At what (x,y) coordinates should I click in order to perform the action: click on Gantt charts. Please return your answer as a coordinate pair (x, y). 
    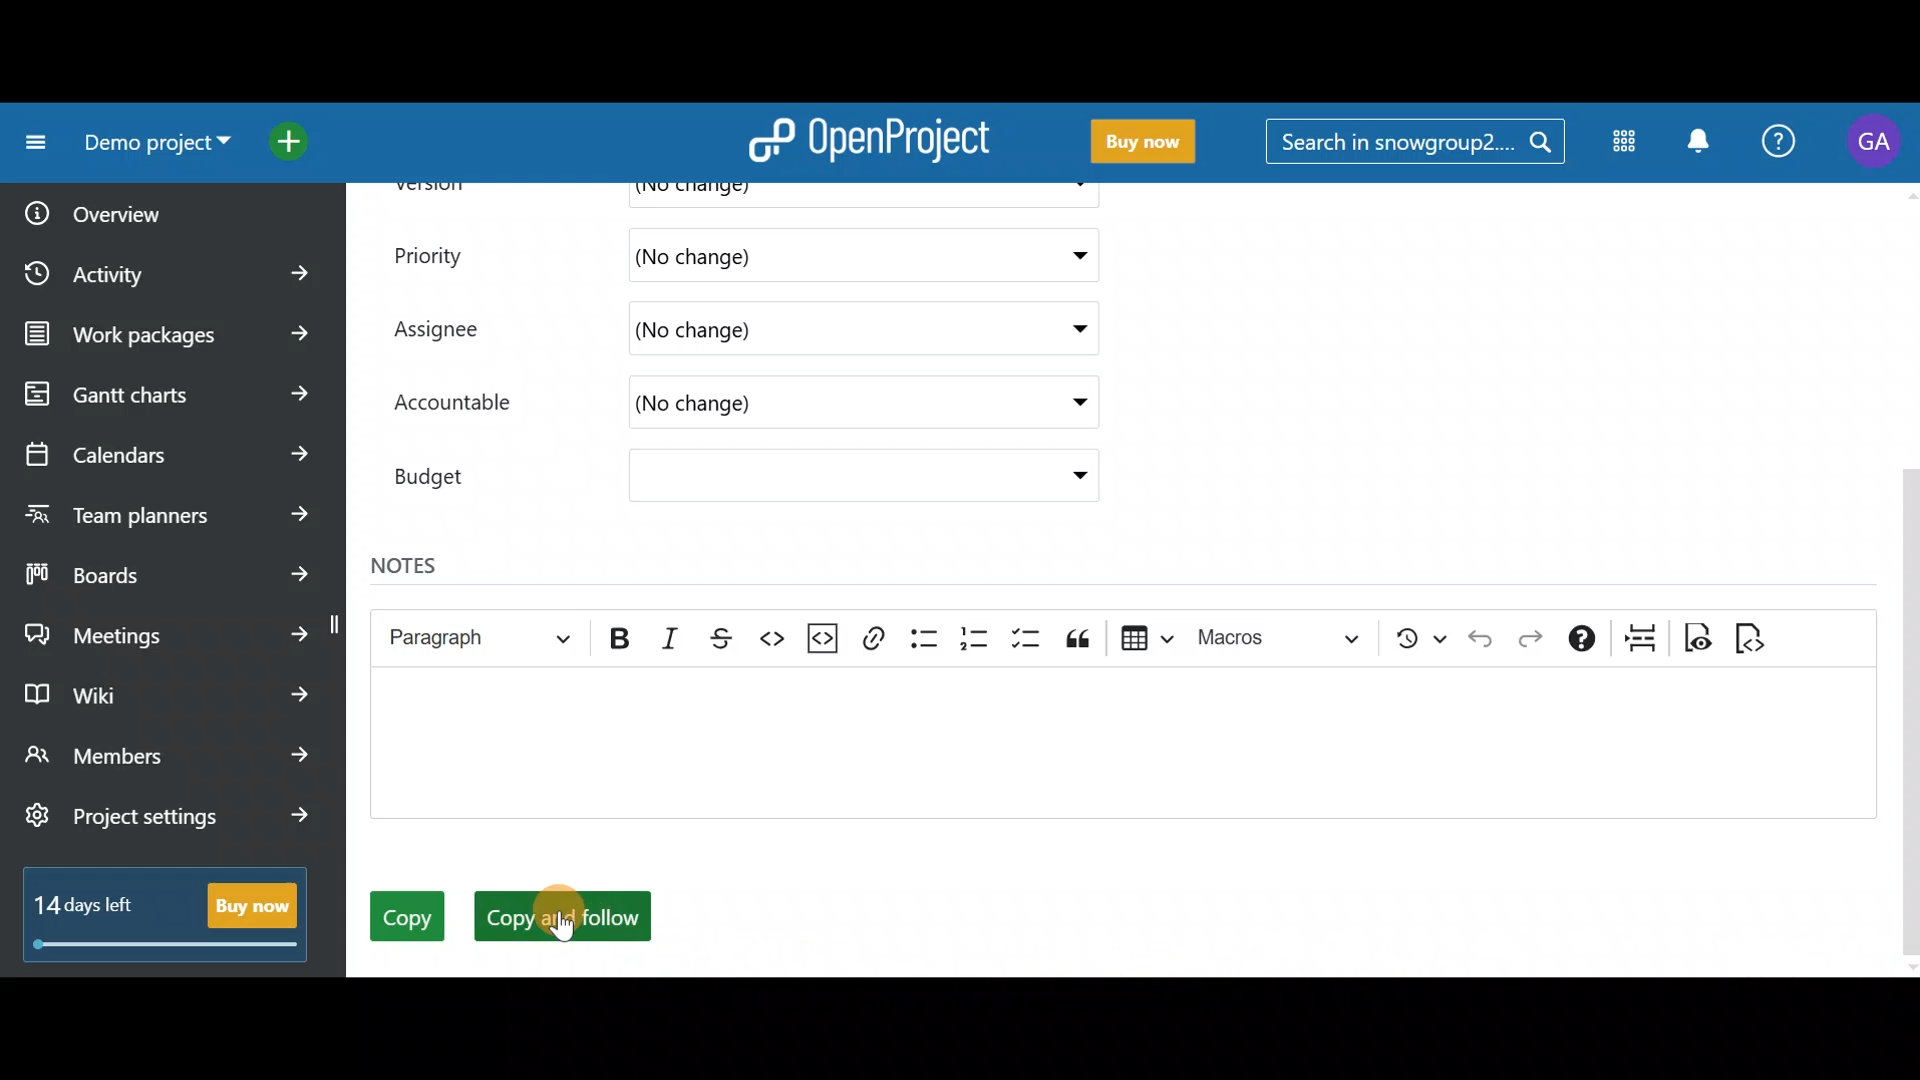
    Looking at the image, I should click on (169, 396).